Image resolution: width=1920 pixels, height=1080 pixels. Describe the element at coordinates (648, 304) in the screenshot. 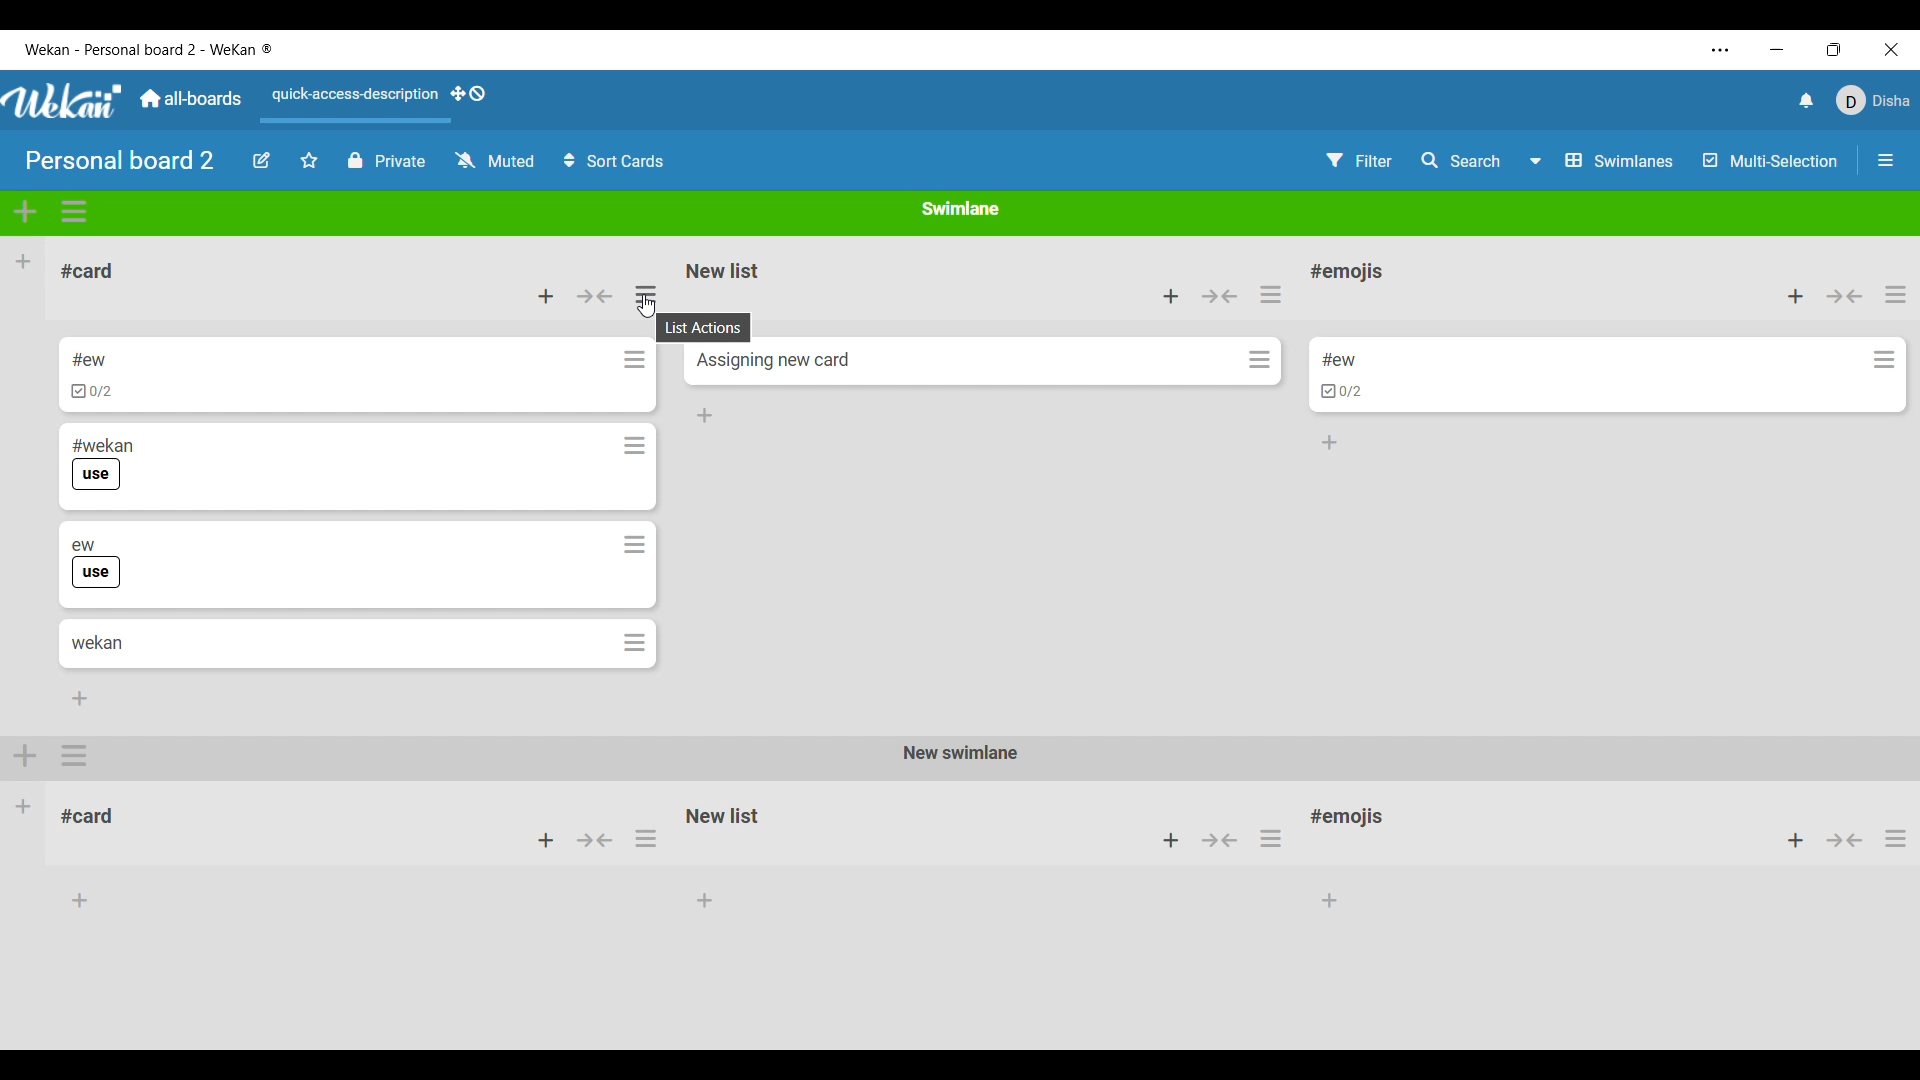

I see `cursor` at that location.